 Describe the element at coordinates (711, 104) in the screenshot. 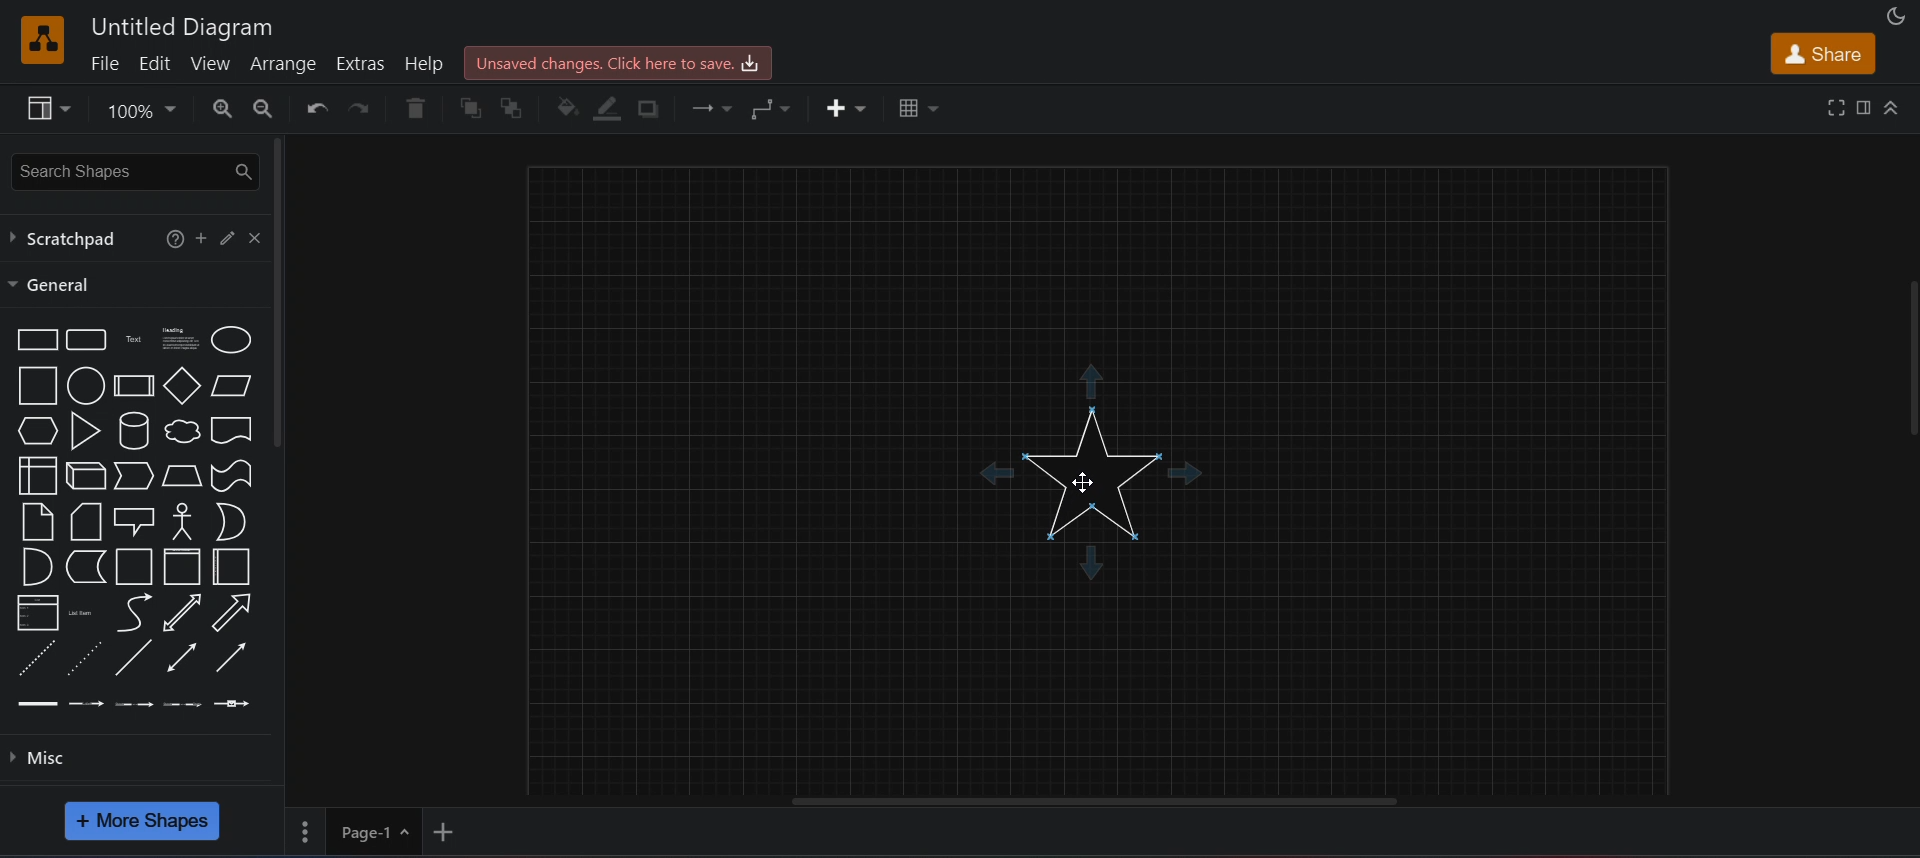

I see `connection` at that location.